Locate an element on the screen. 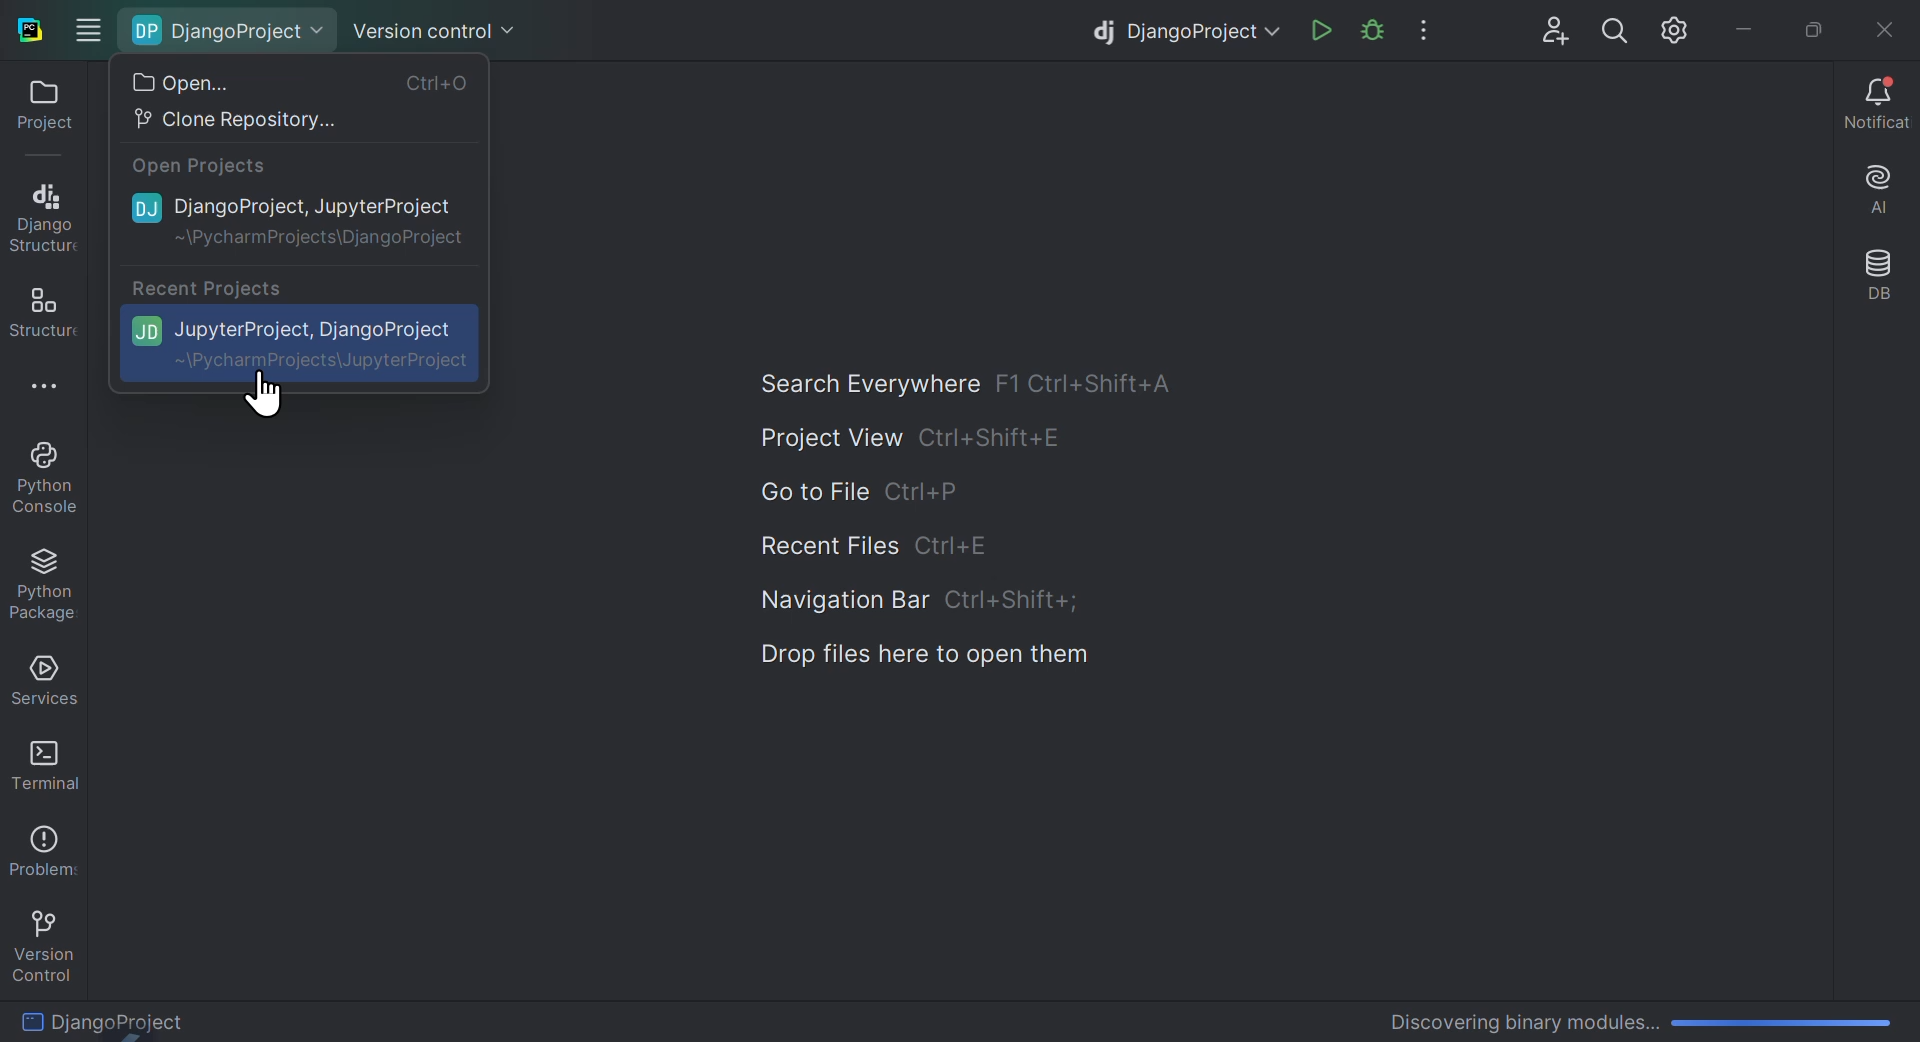 This screenshot has height=1042, width=1920. Recent files is located at coordinates (827, 548).